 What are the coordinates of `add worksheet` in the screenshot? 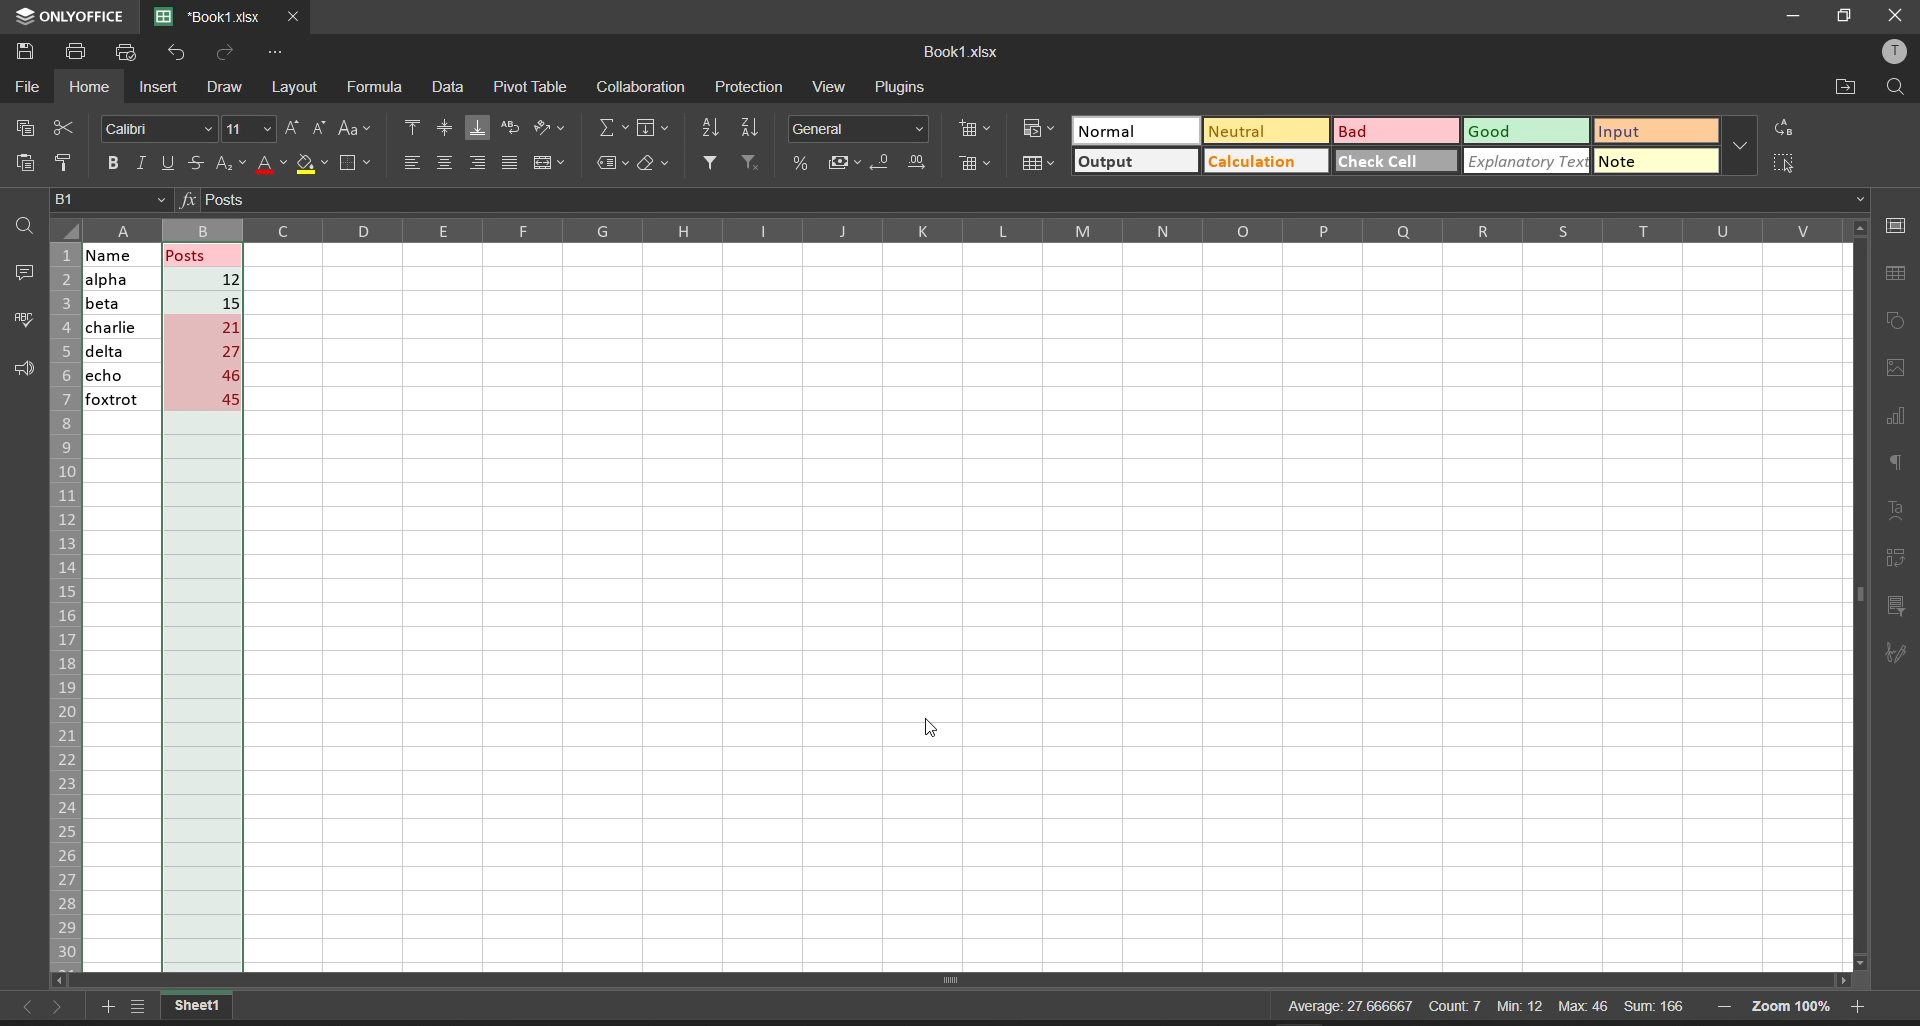 It's located at (107, 1004).